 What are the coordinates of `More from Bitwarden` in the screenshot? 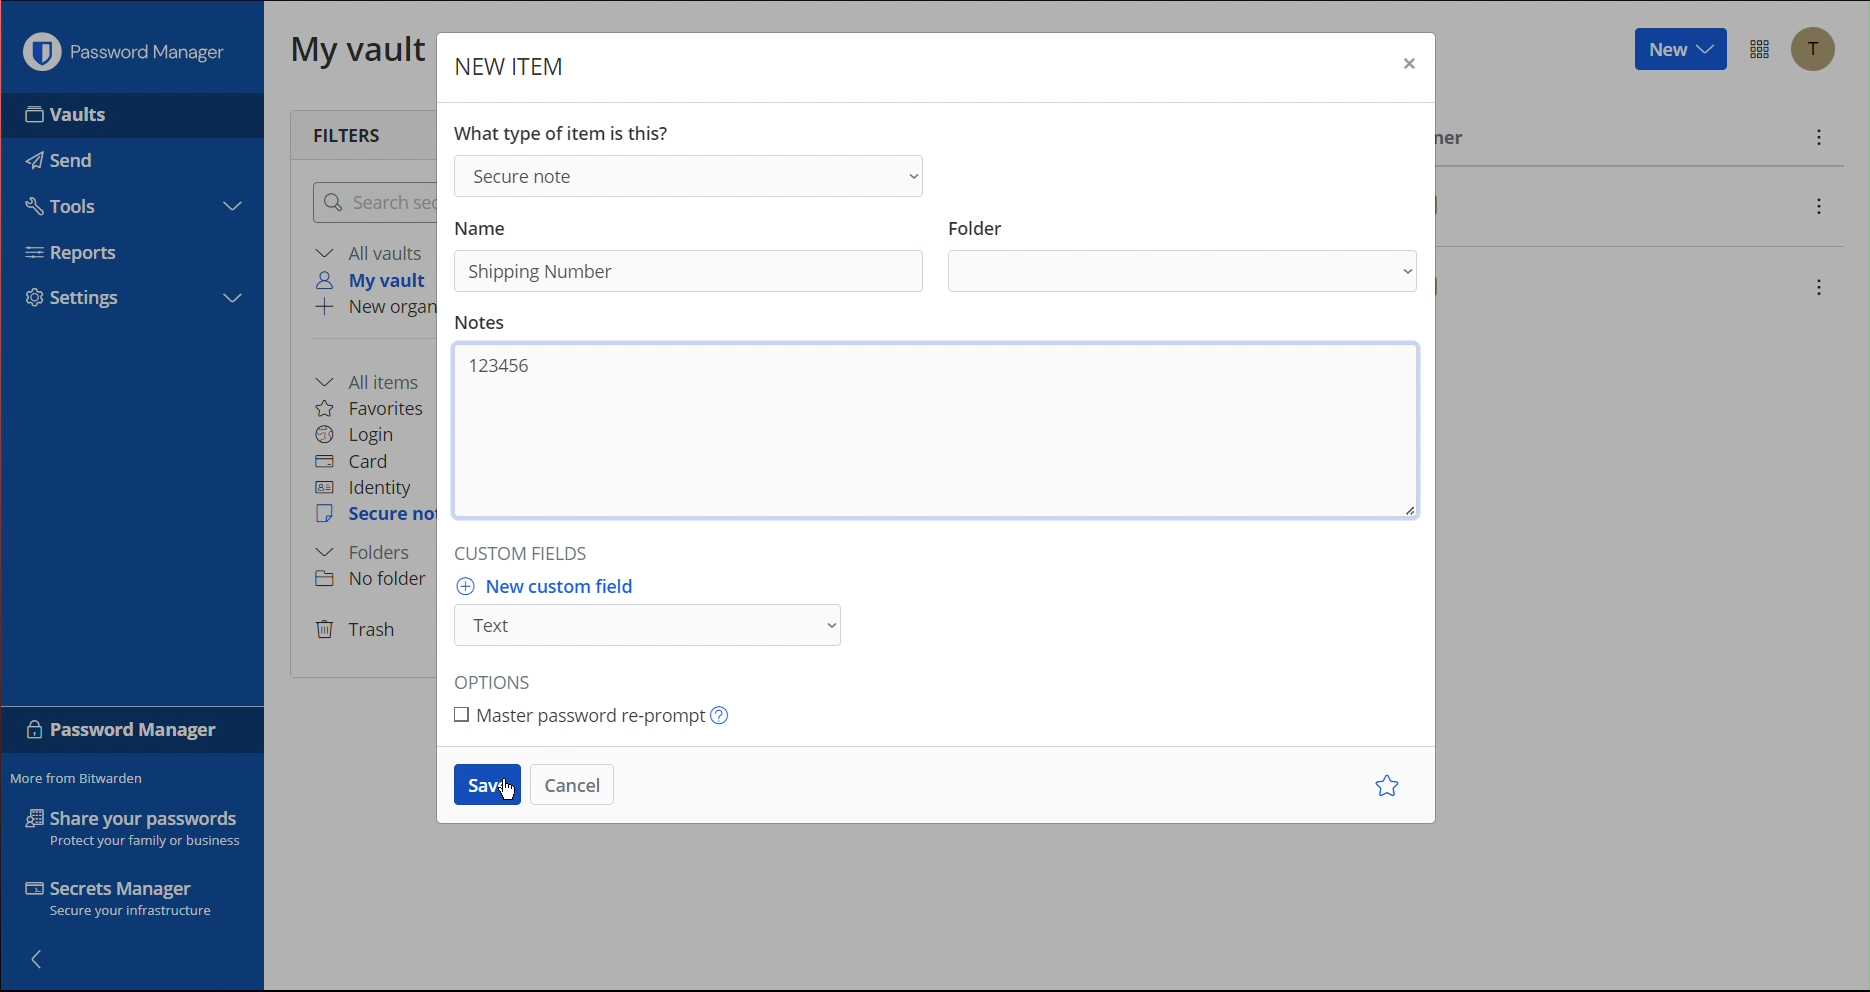 It's located at (80, 781).